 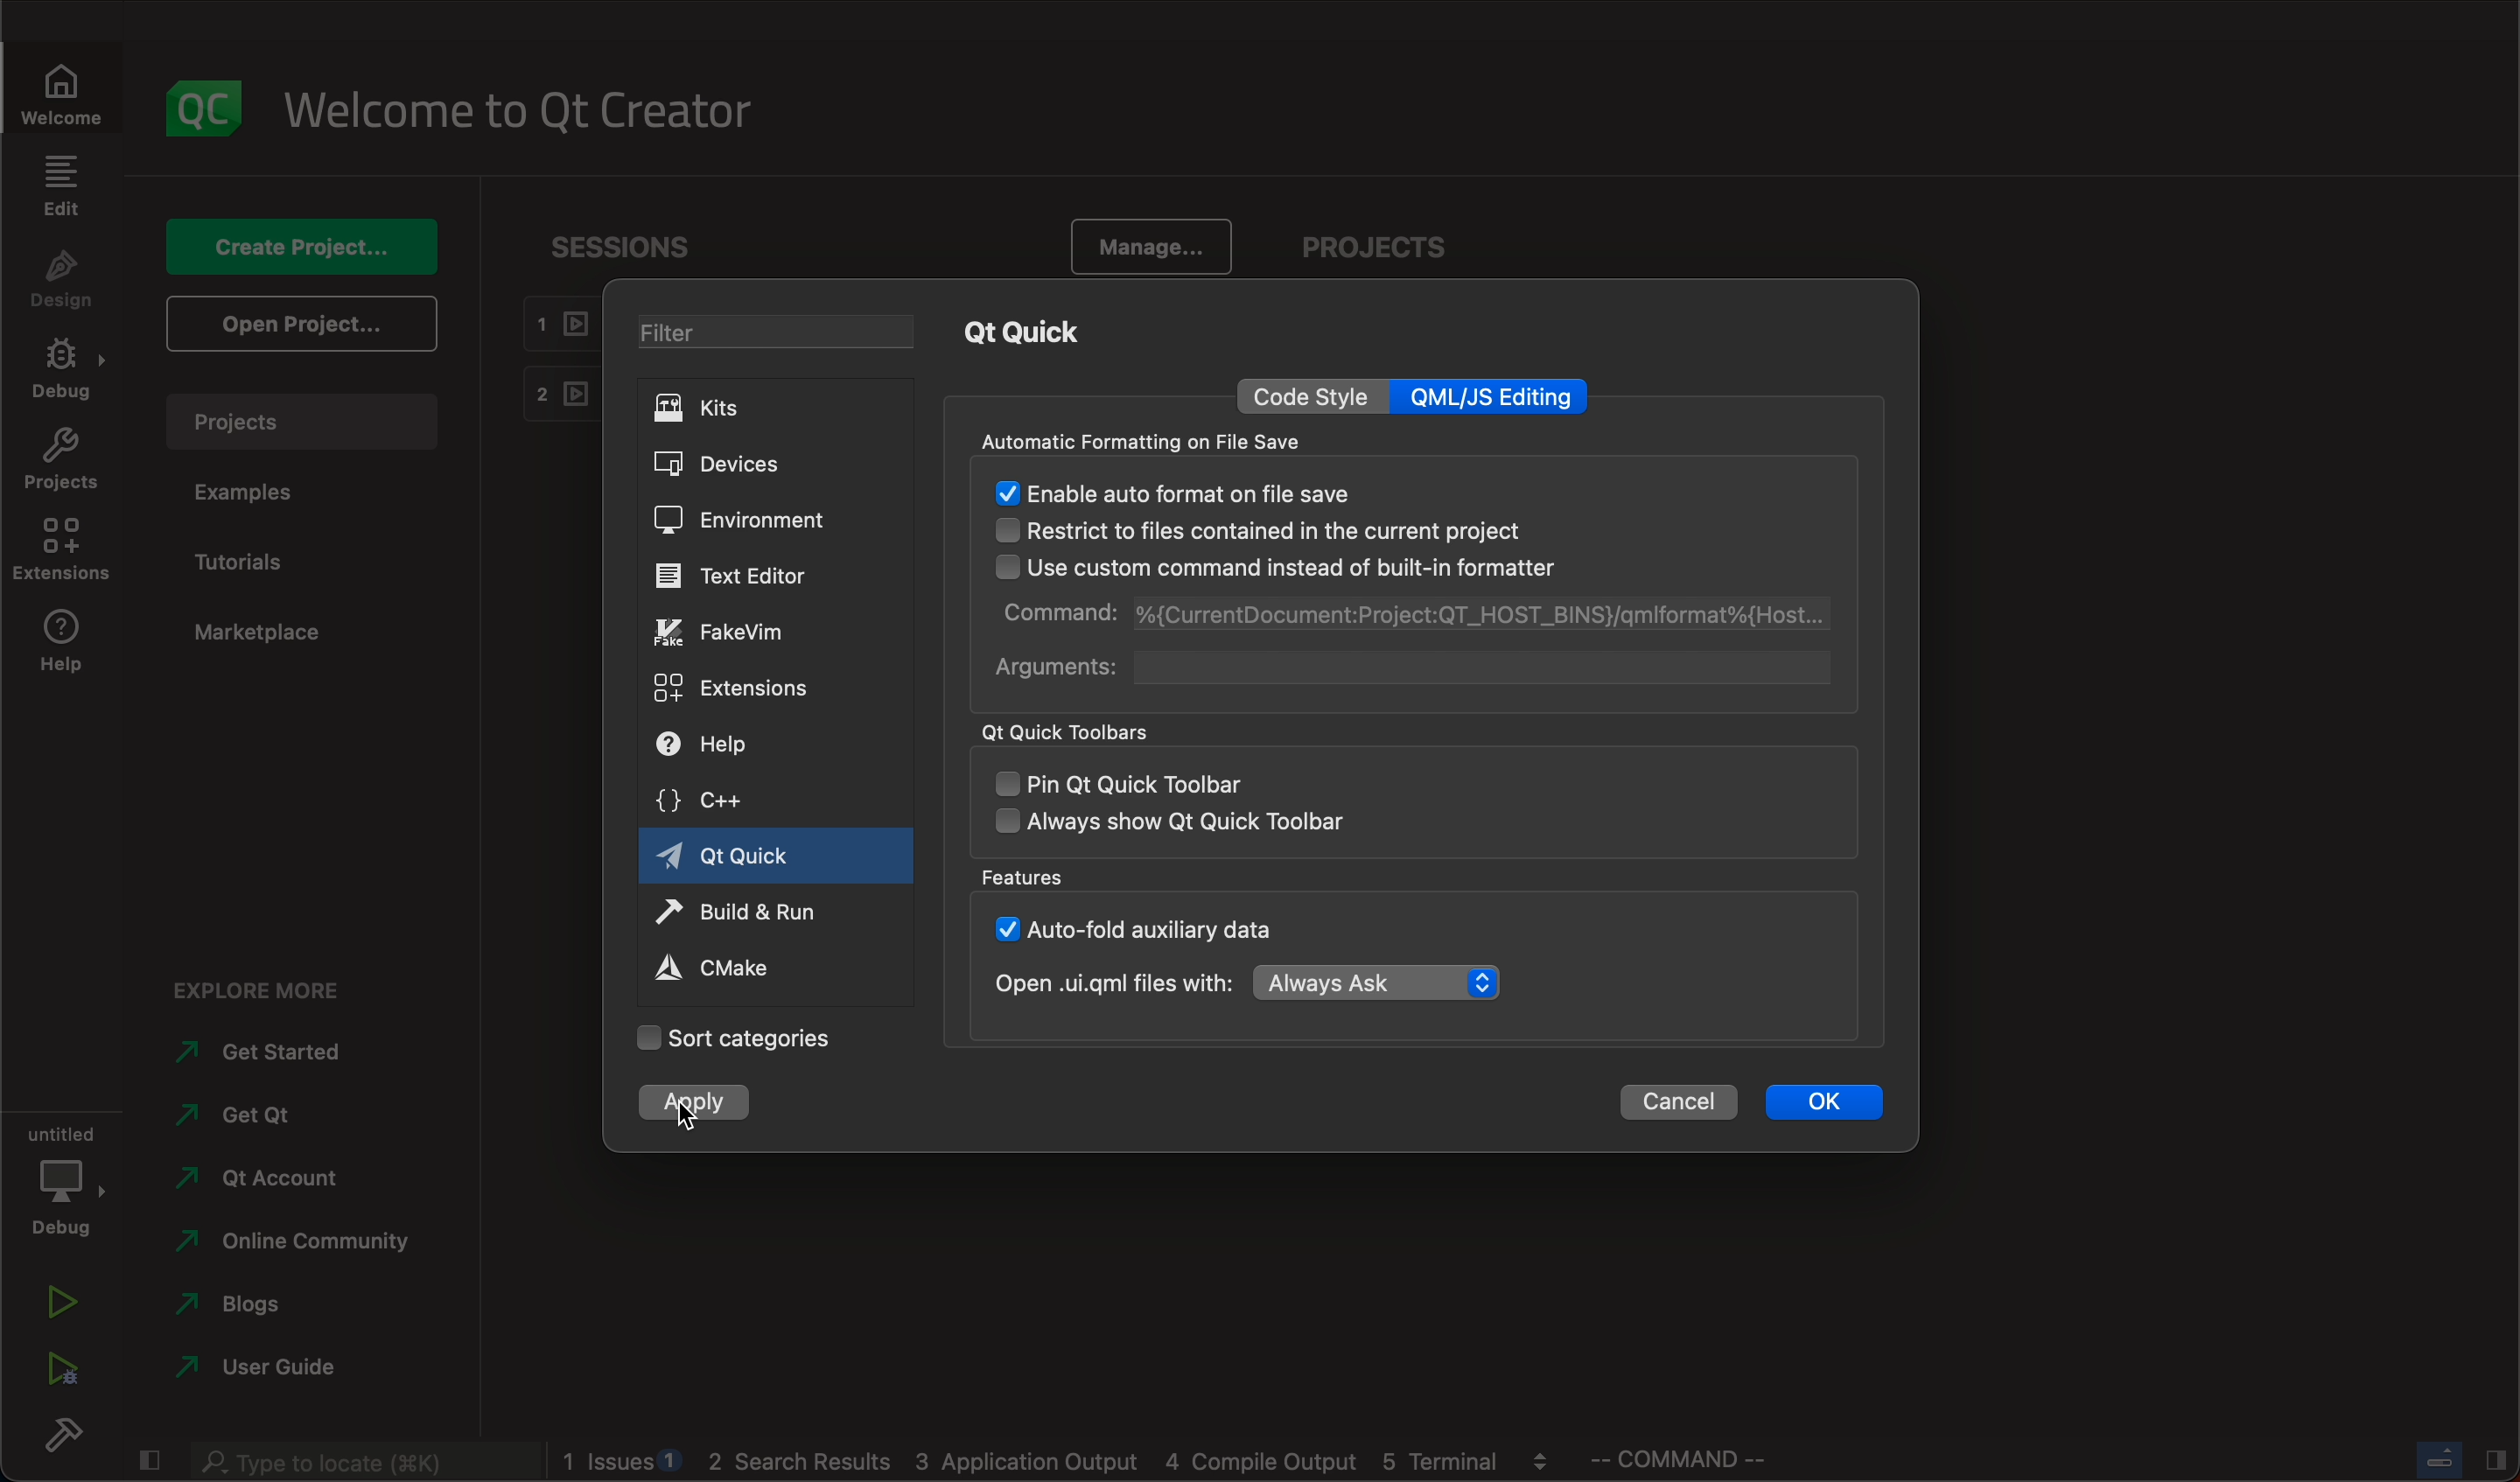 I want to click on debug, so click(x=63, y=370).